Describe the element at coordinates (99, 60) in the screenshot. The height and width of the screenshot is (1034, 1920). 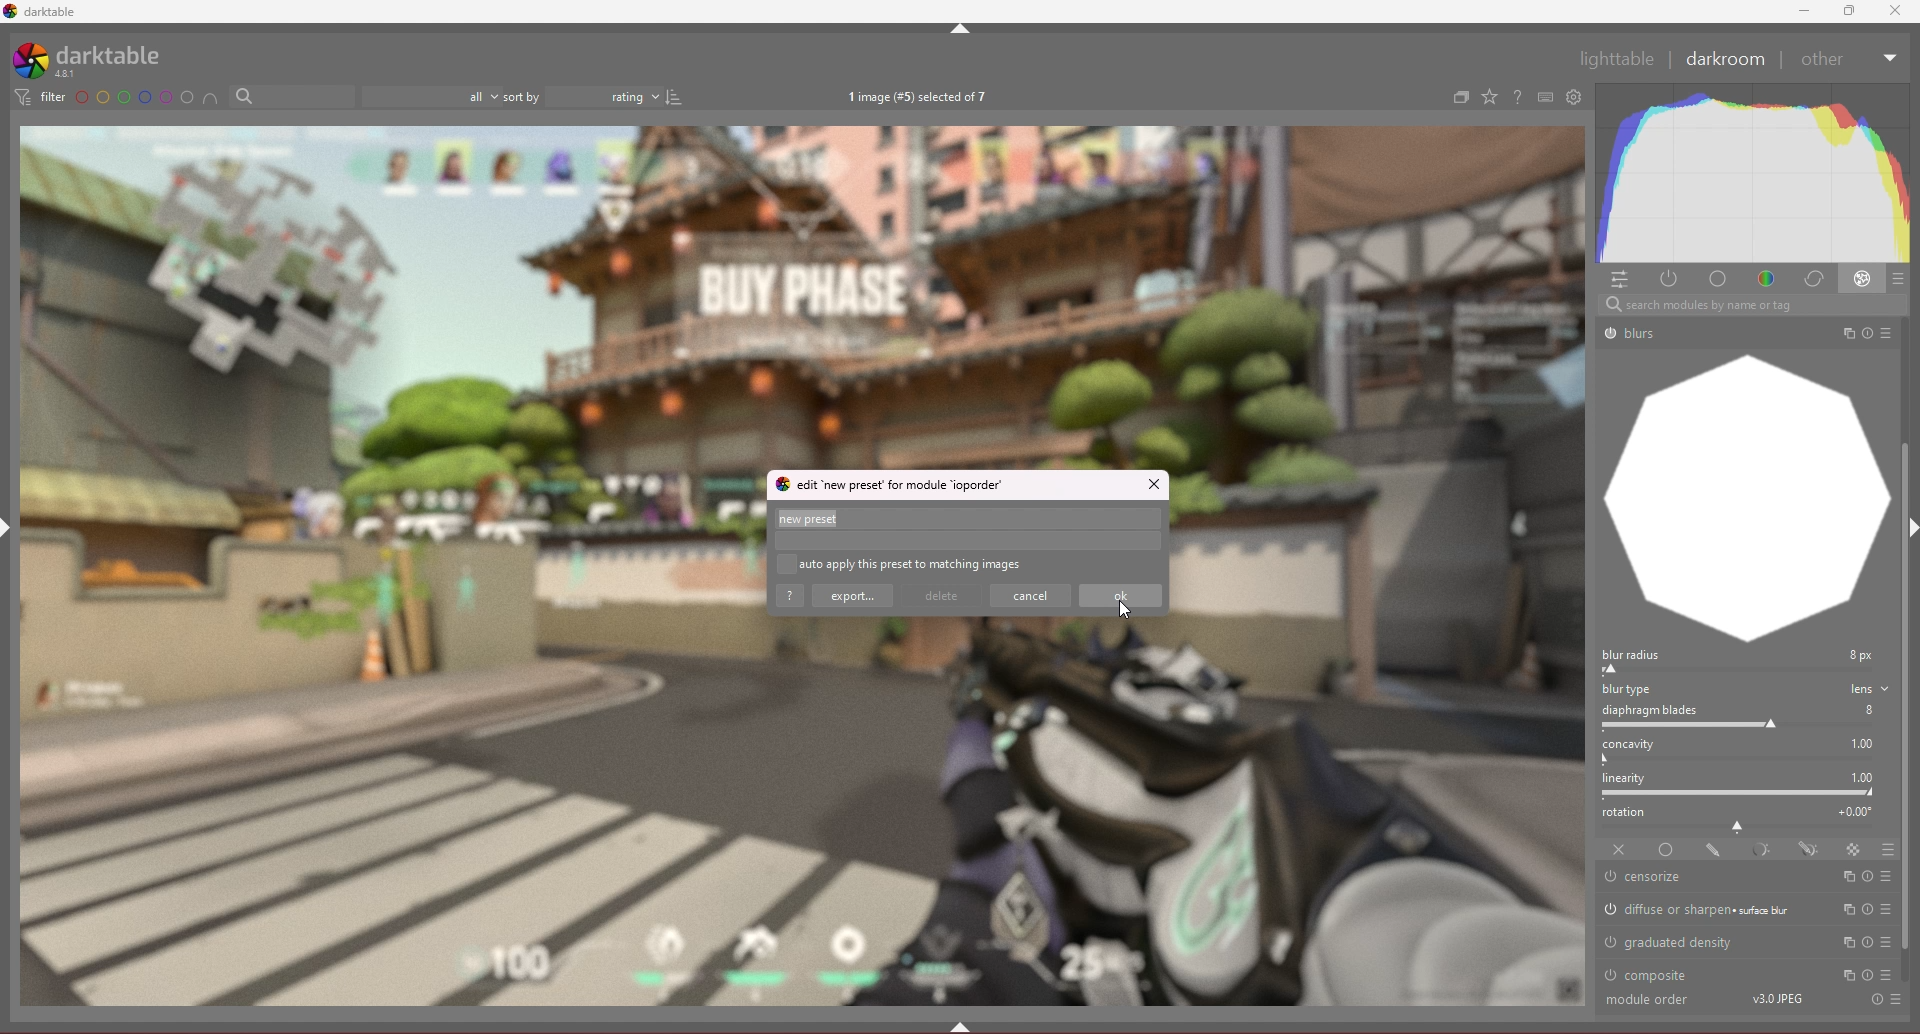
I see `darktable` at that location.